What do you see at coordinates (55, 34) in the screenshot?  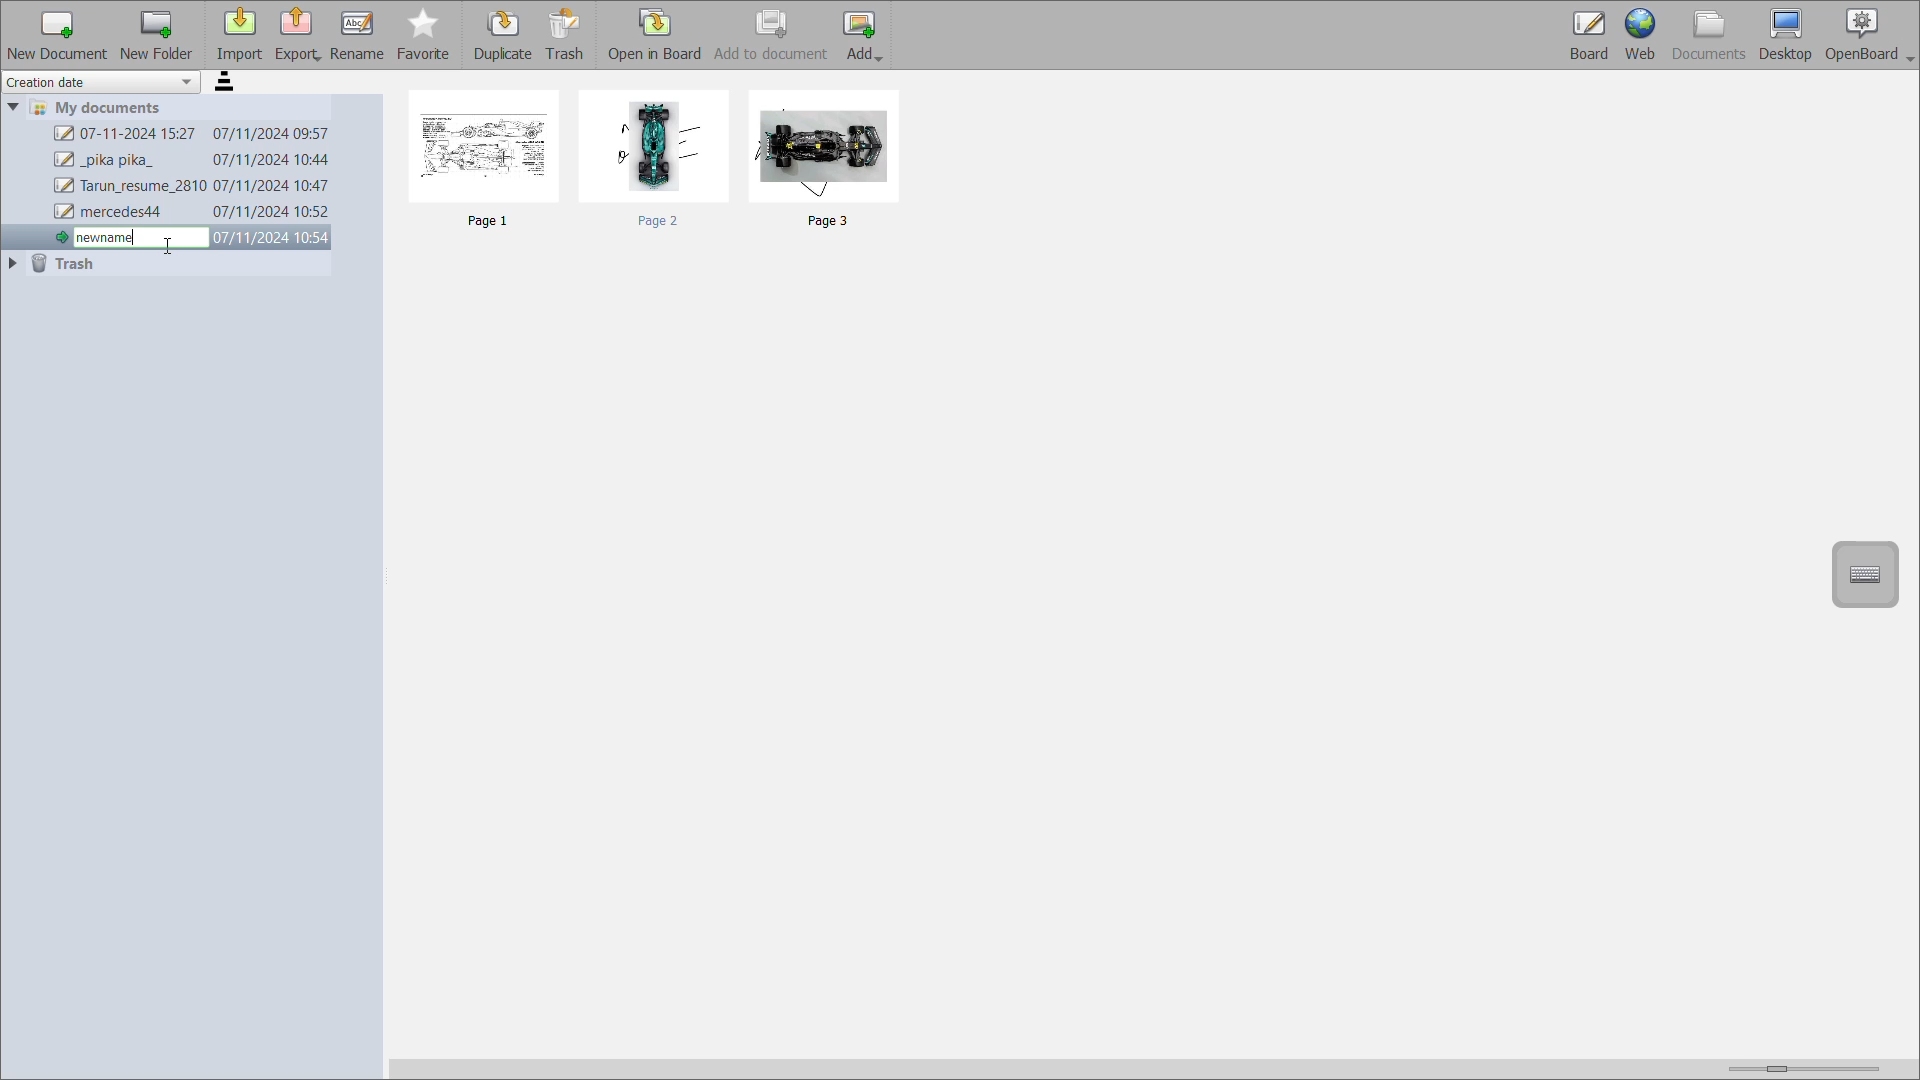 I see `new document` at bounding box center [55, 34].